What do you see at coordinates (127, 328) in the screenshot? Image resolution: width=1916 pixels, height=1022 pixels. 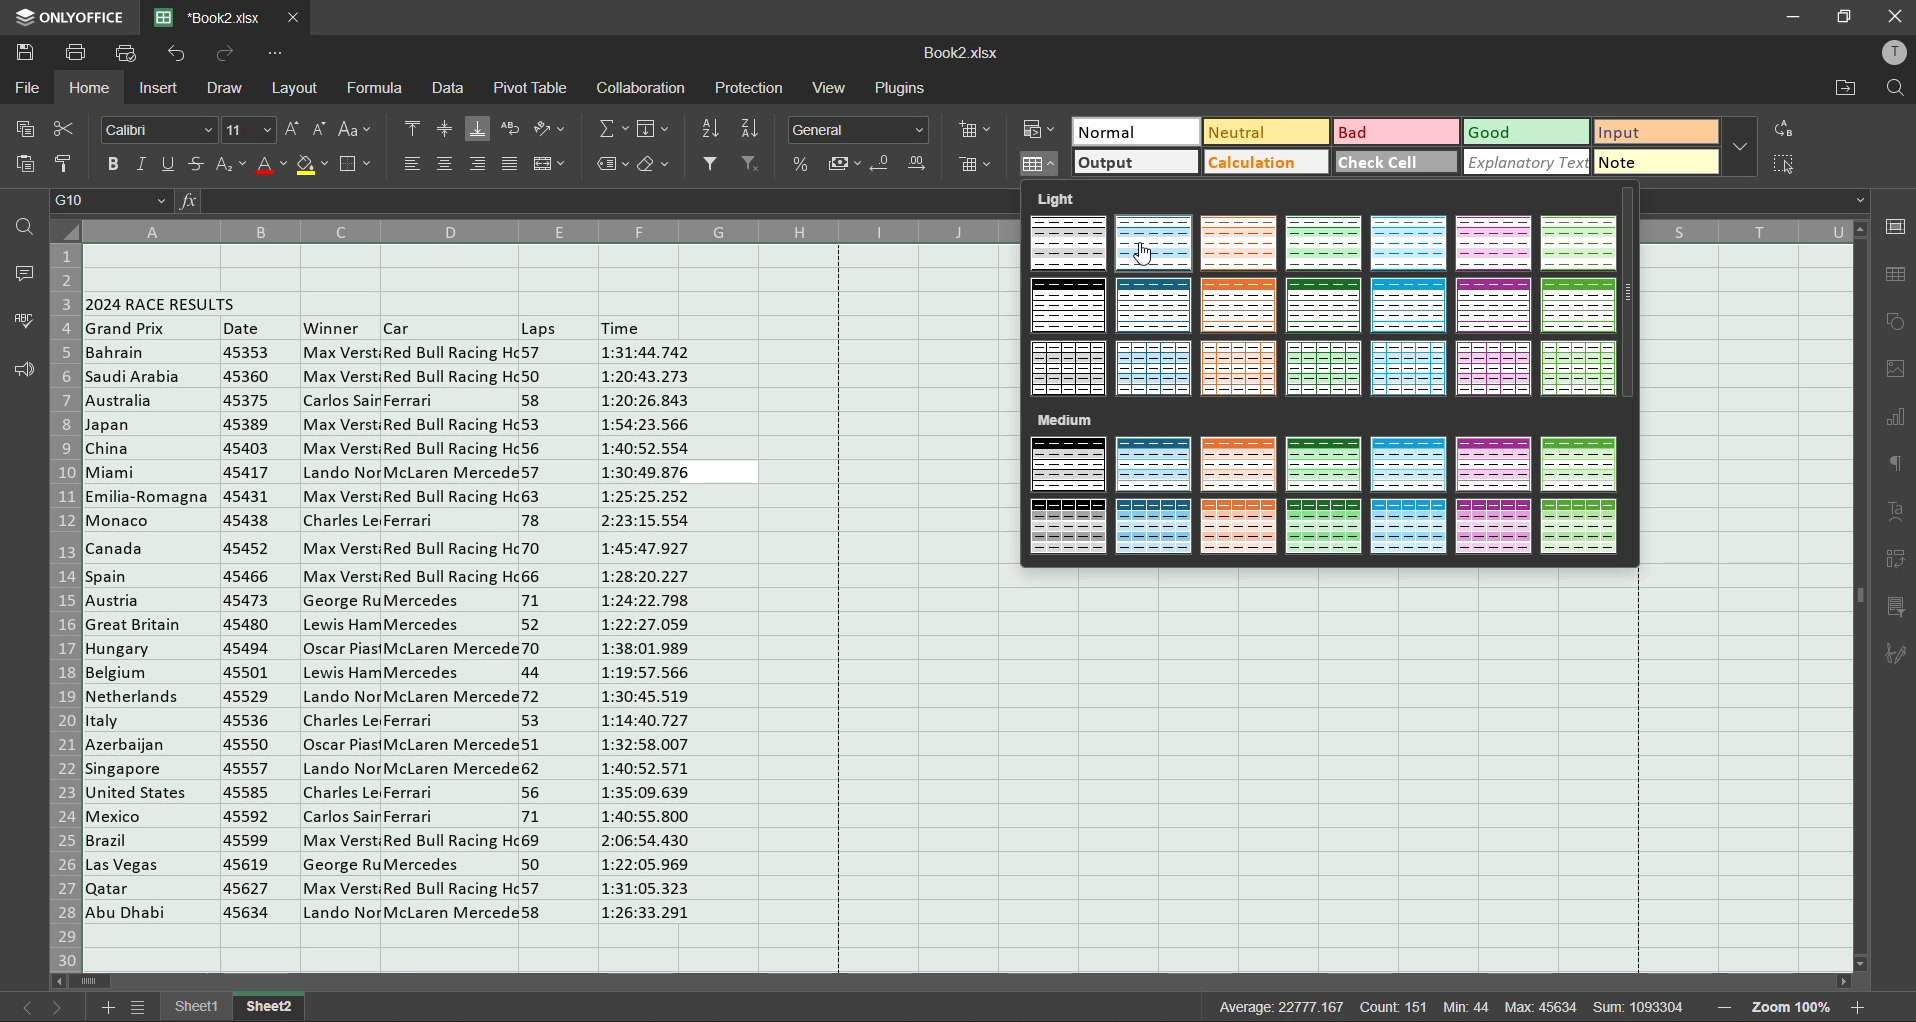 I see `grand prix` at bounding box center [127, 328].